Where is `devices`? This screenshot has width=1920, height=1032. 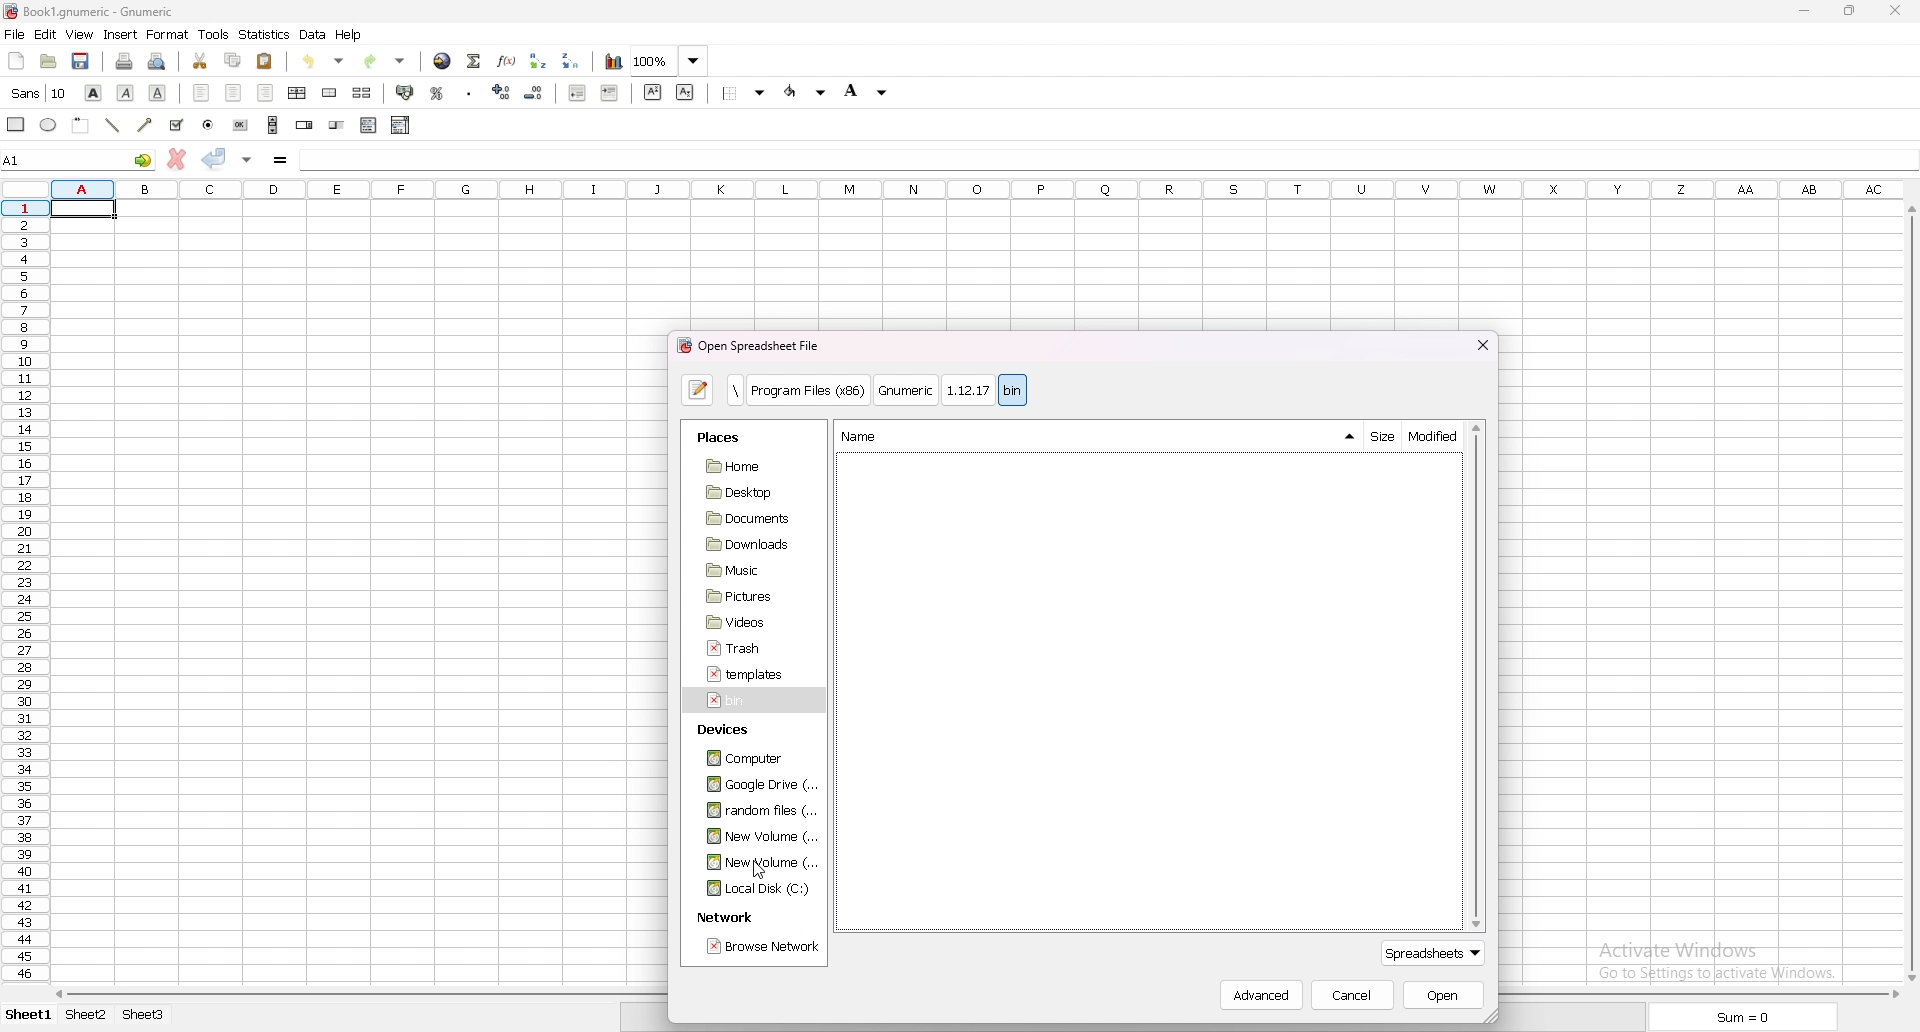
devices is located at coordinates (734, 726).